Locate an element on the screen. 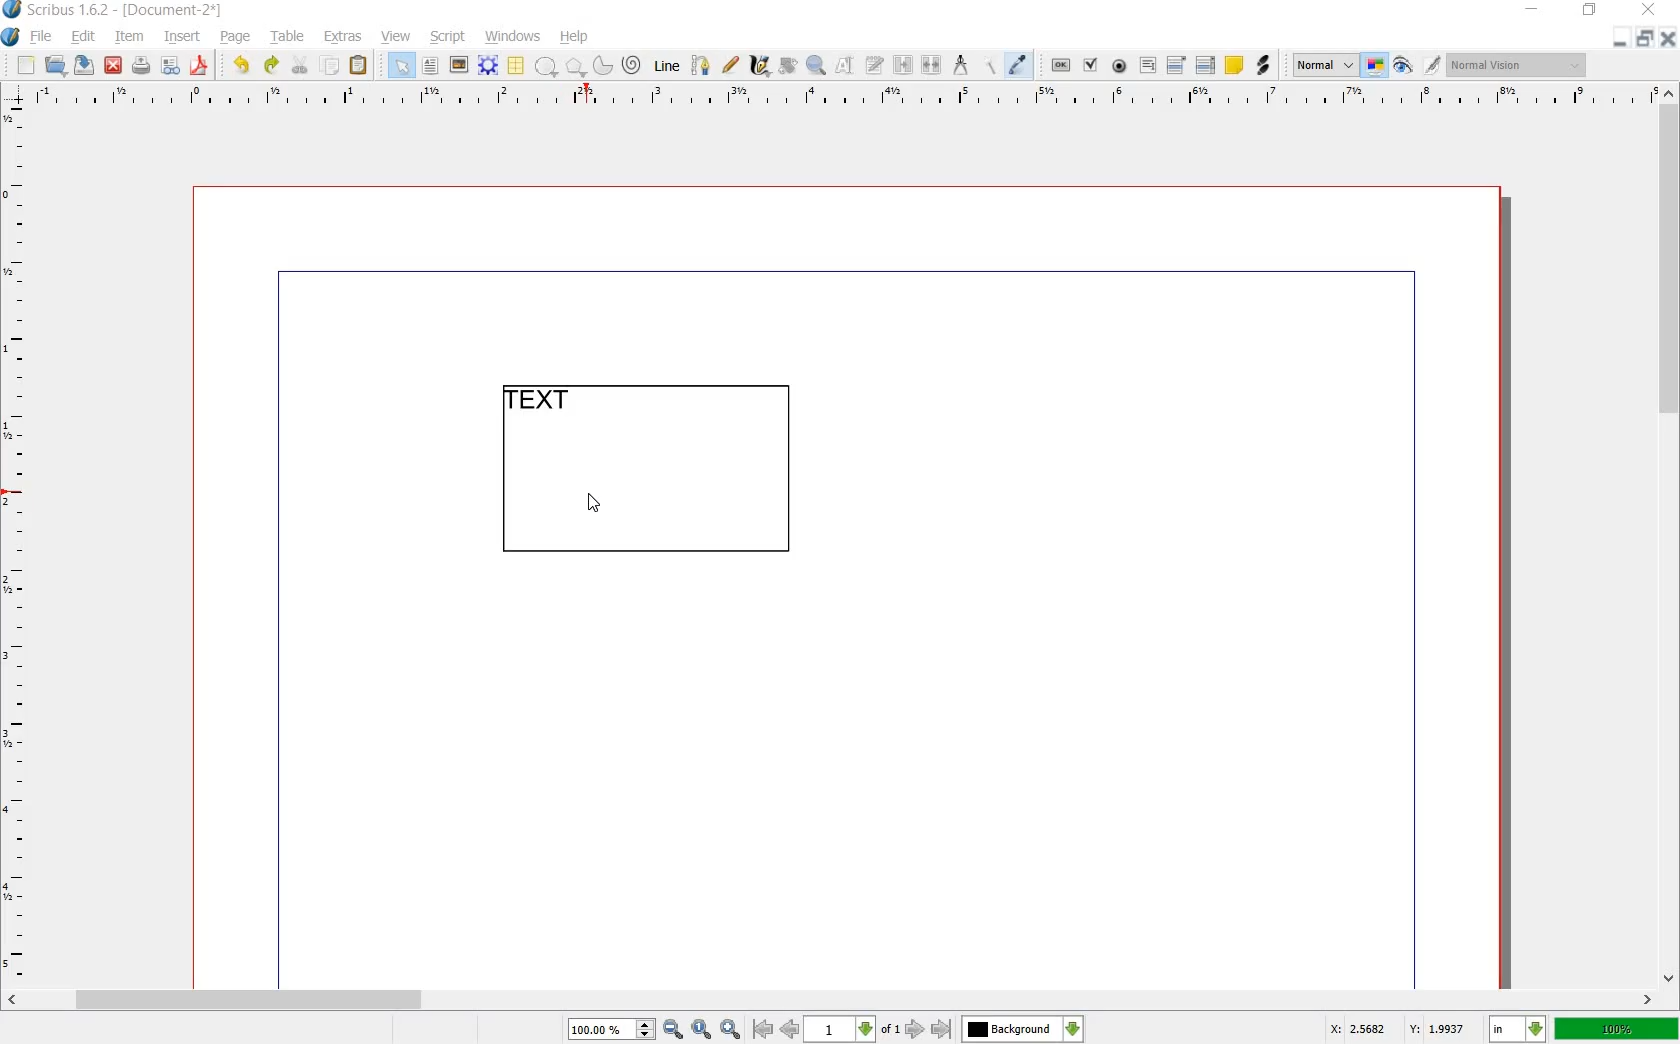 The height and width of the screenshot is (1044, 1680). text frame is located at coordinates (429, 66).